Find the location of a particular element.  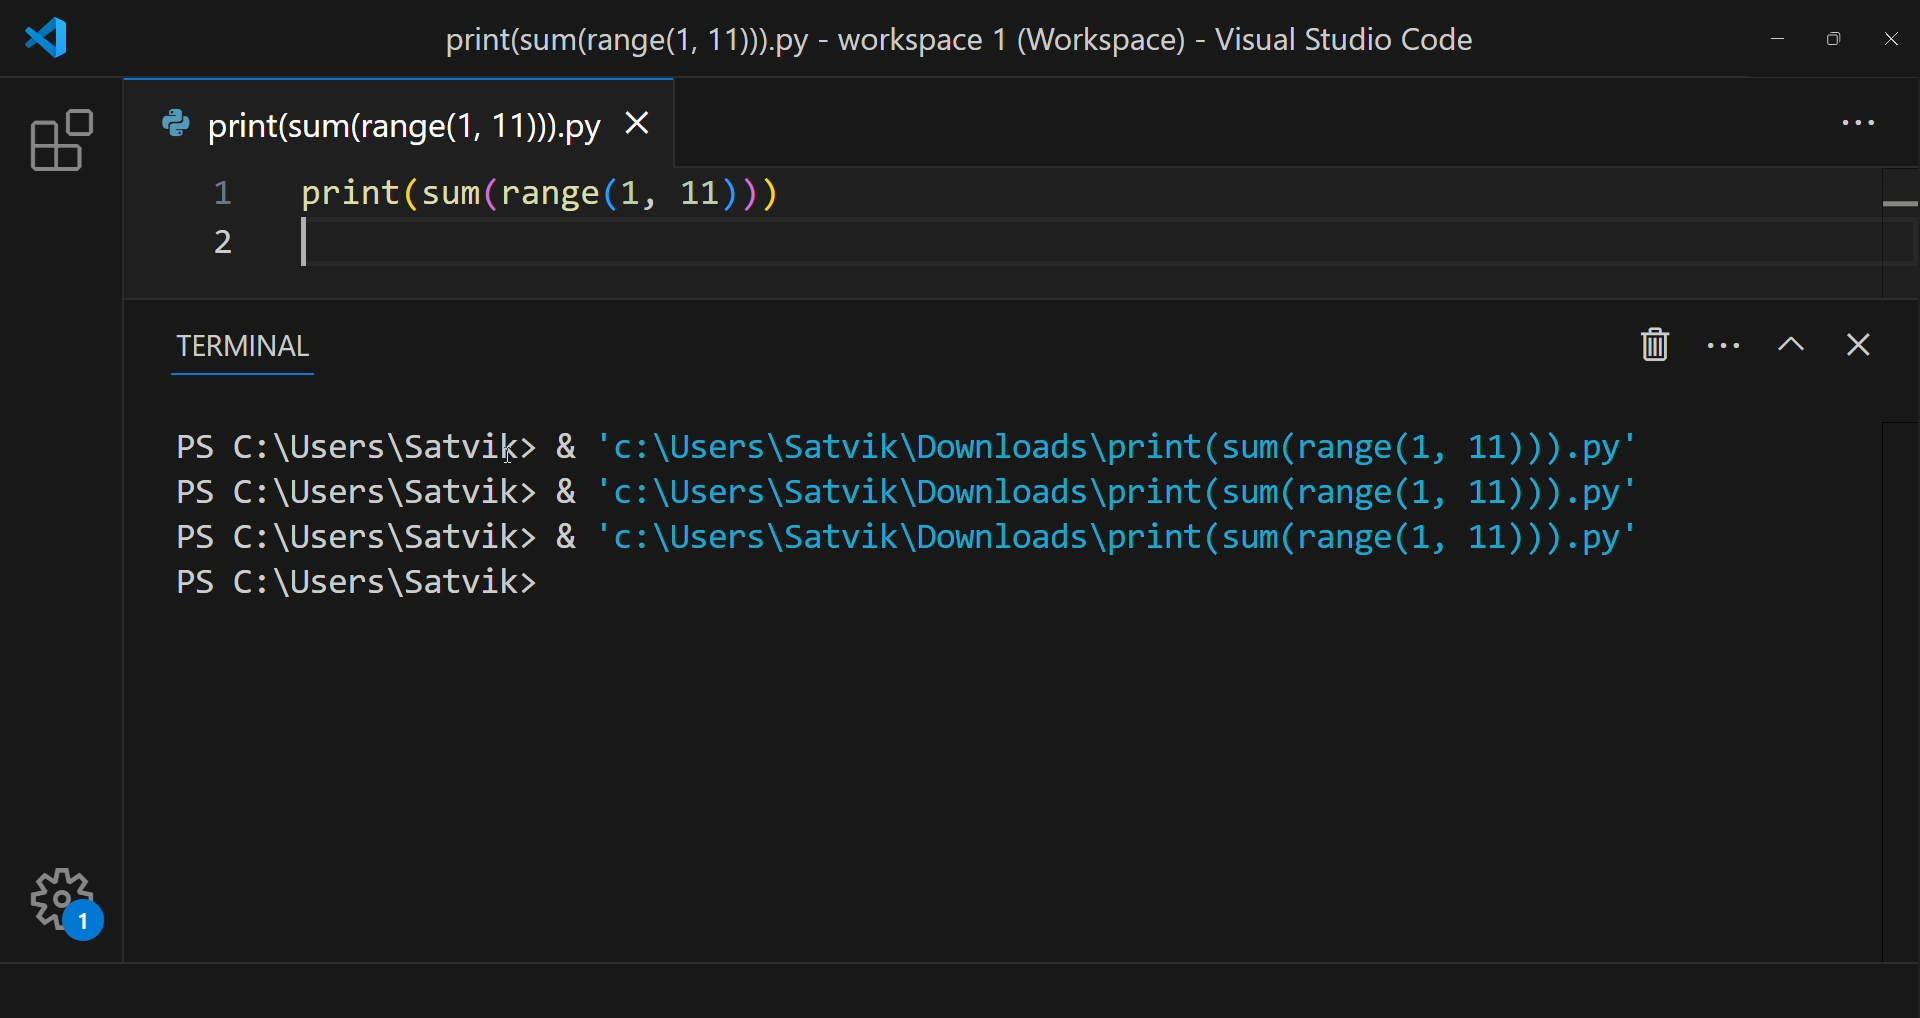

kill is located at coordinates (1653, 340).